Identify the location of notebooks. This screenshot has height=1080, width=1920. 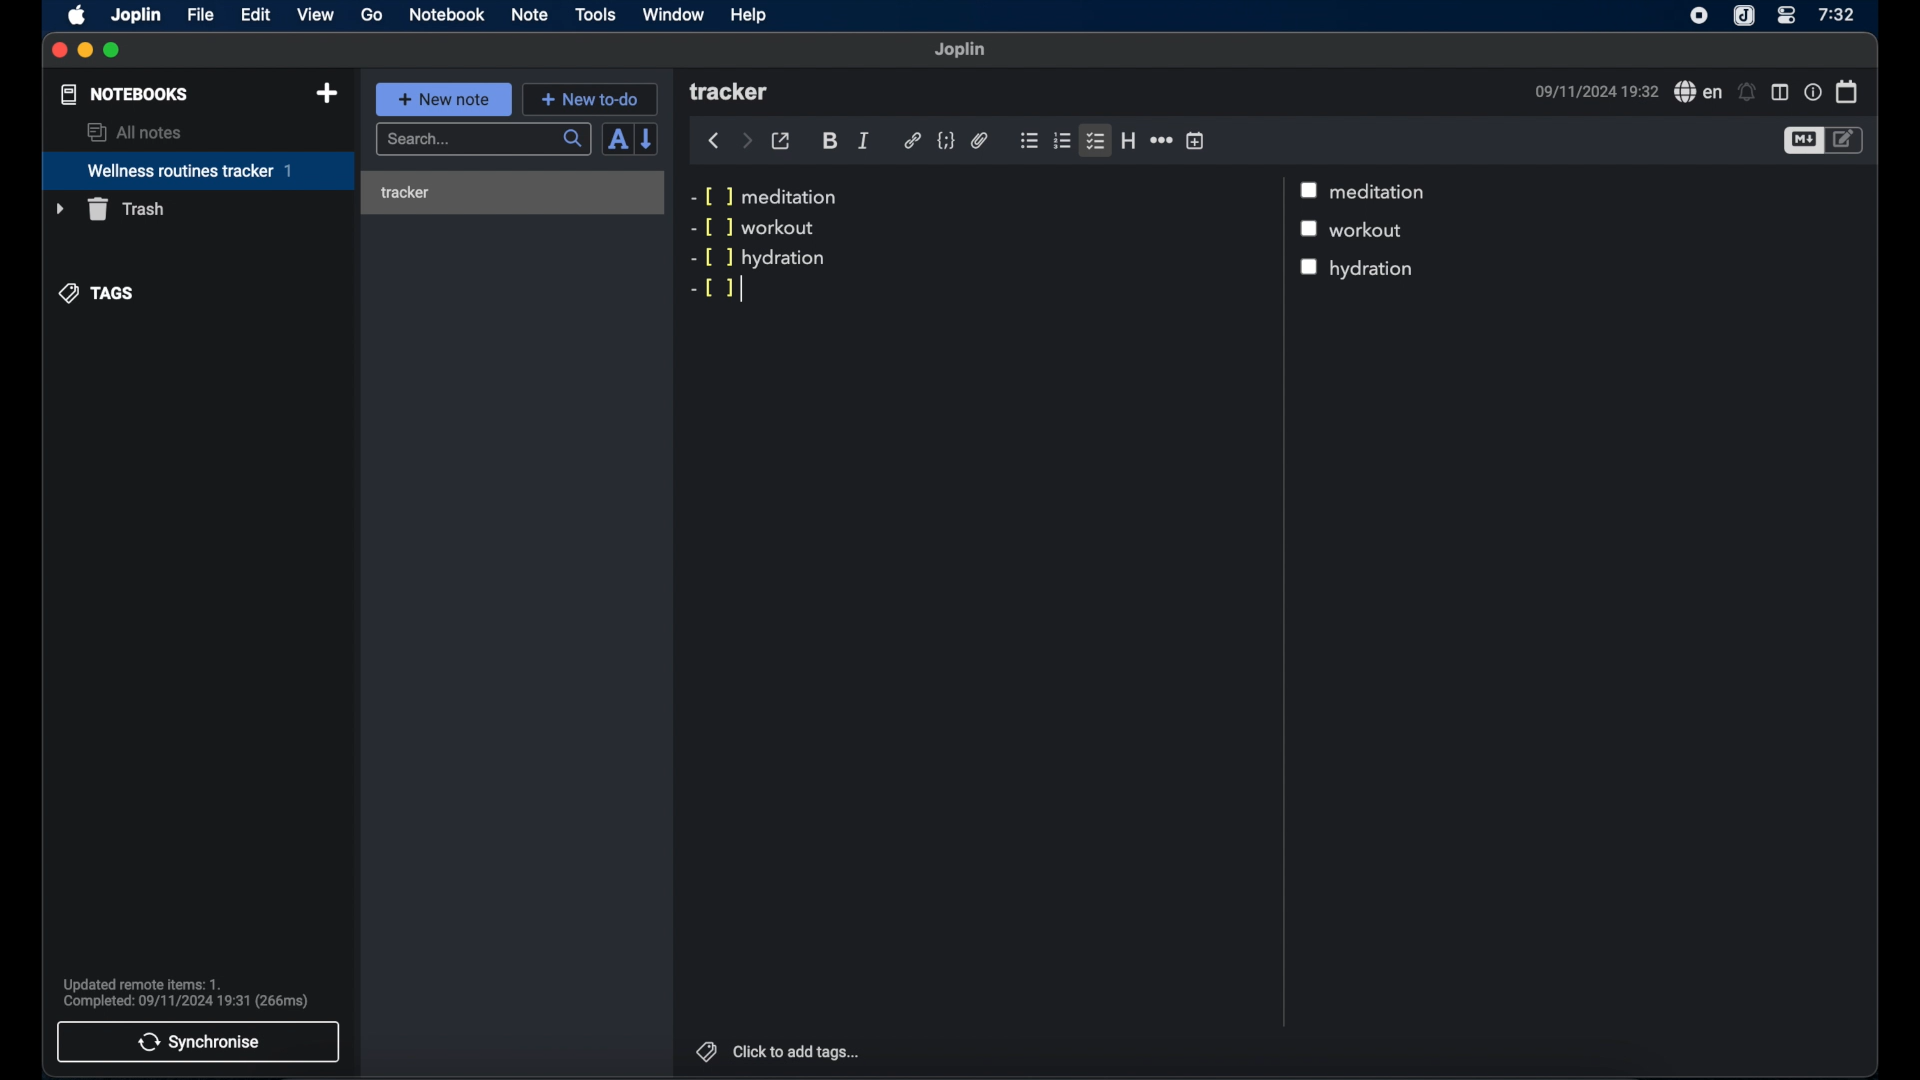
(125, 94).